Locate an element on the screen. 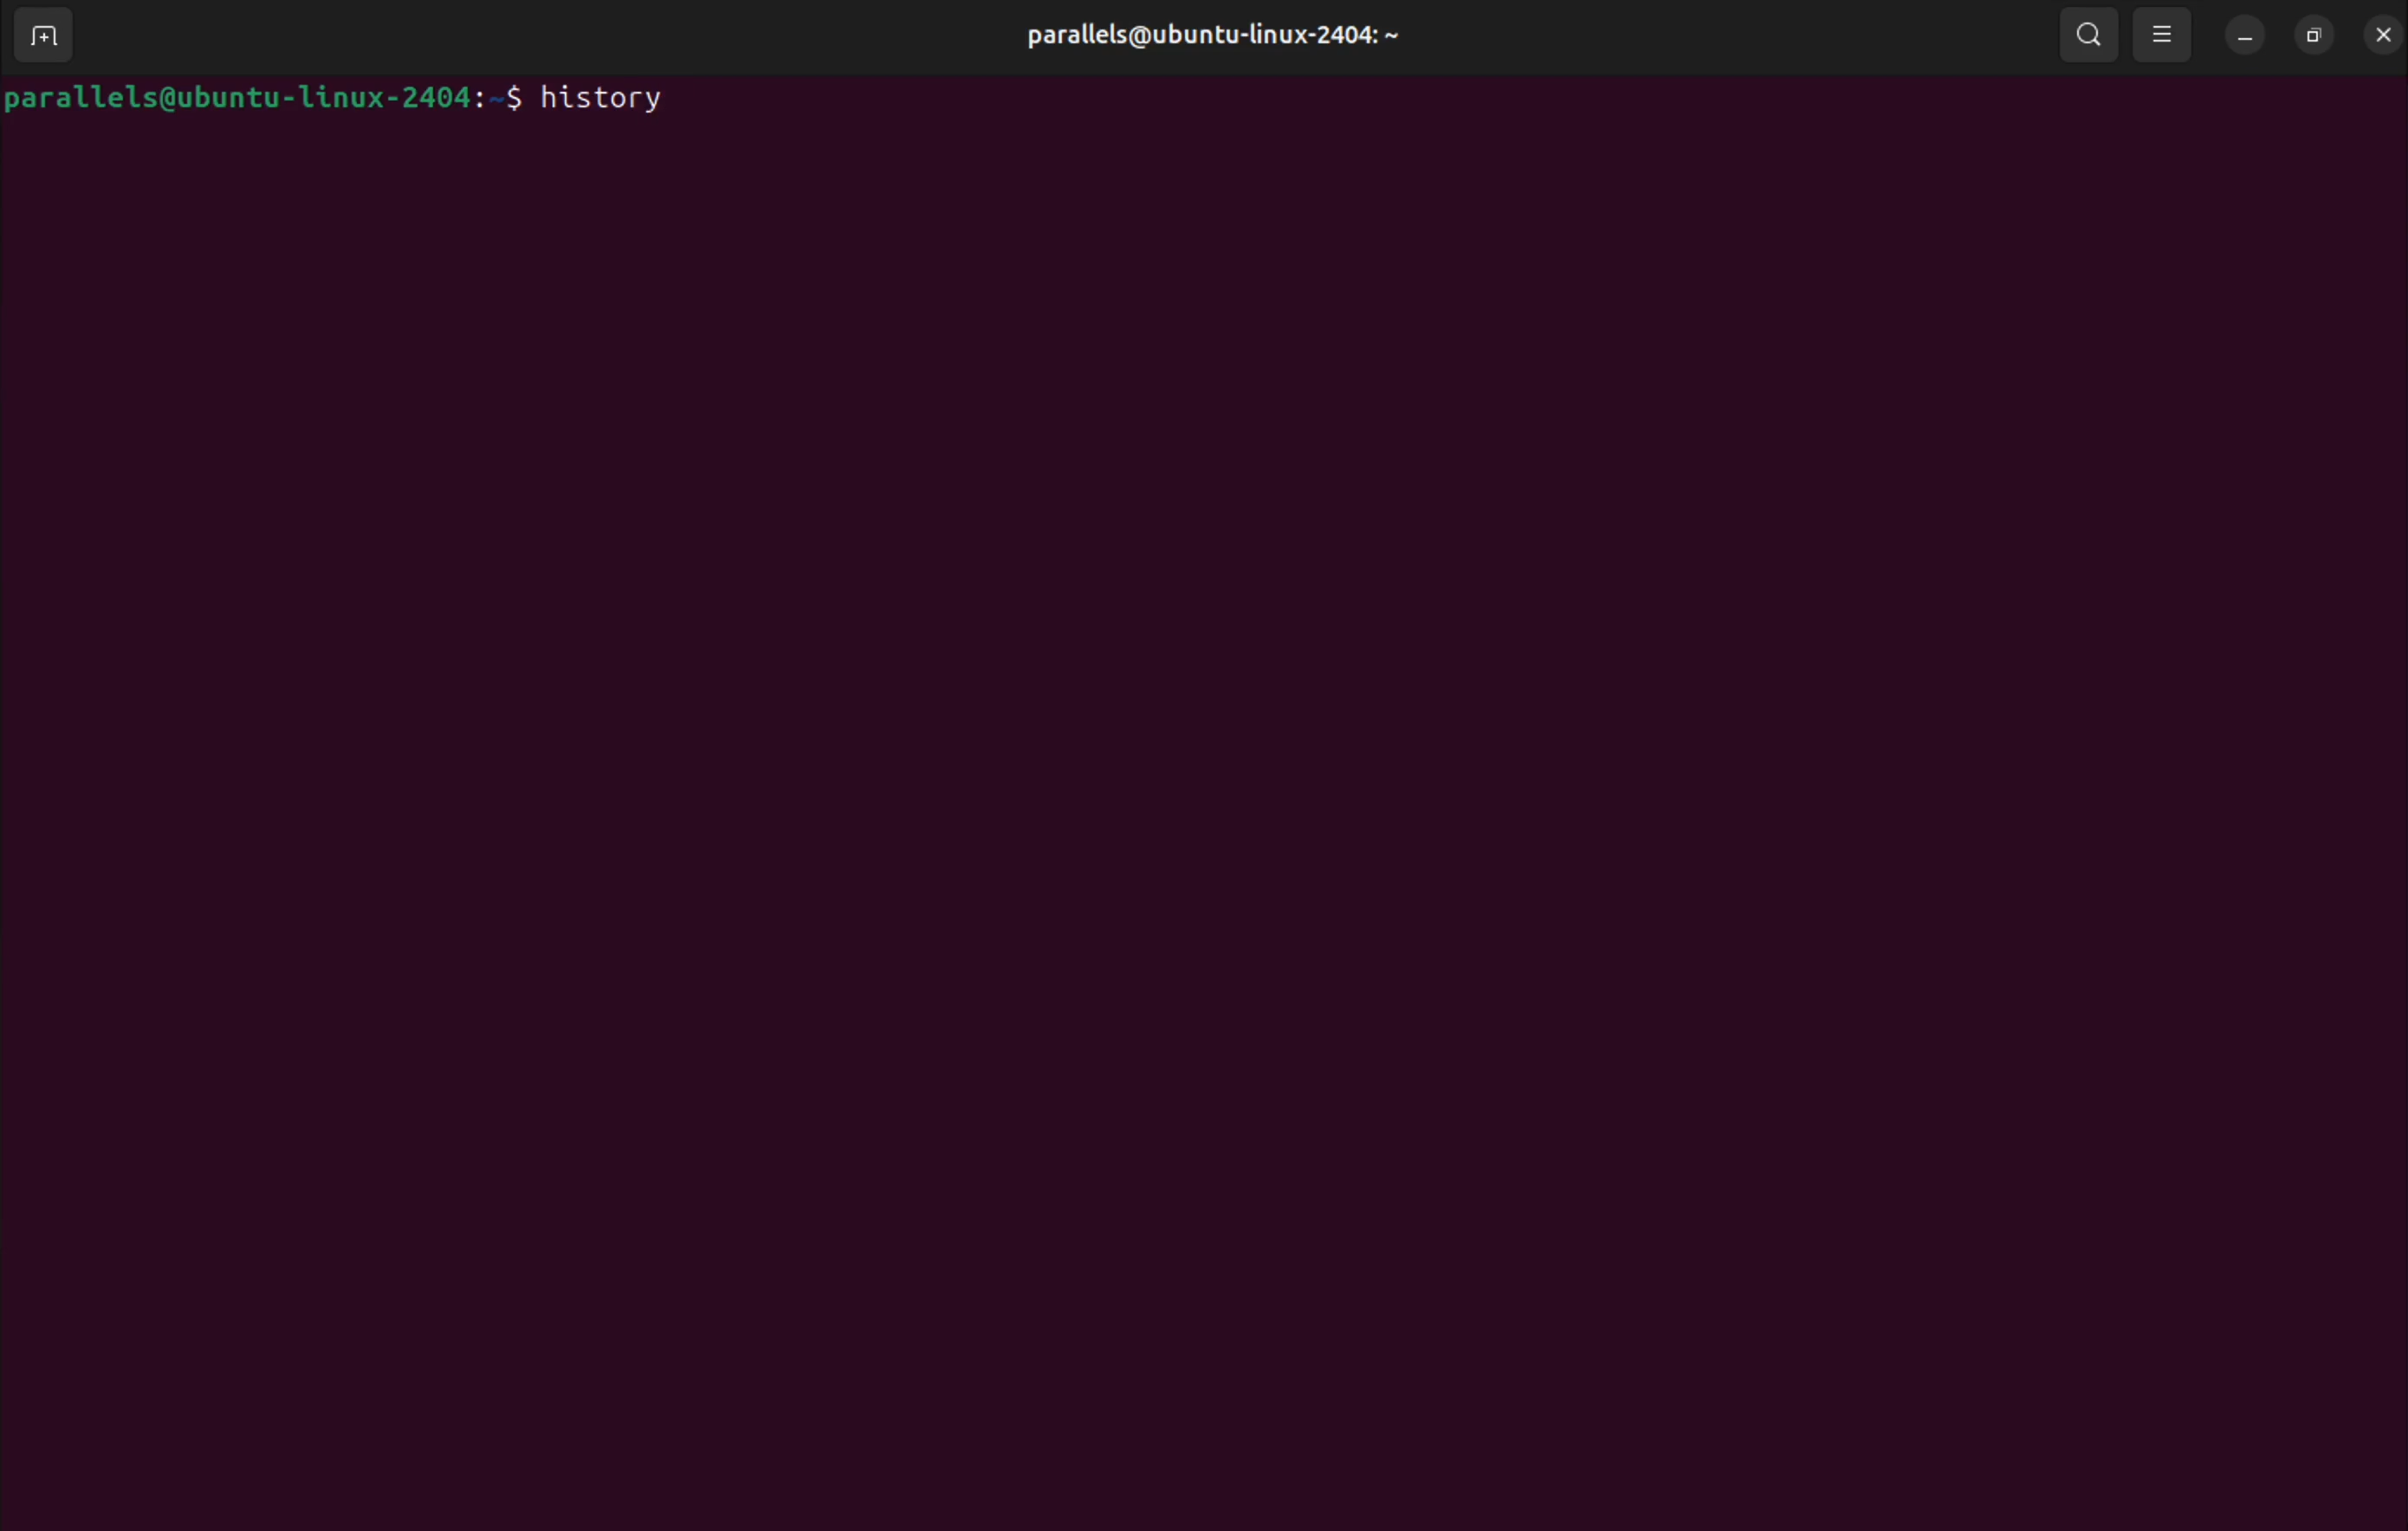  minimize is located at coordinates (2244, 35).